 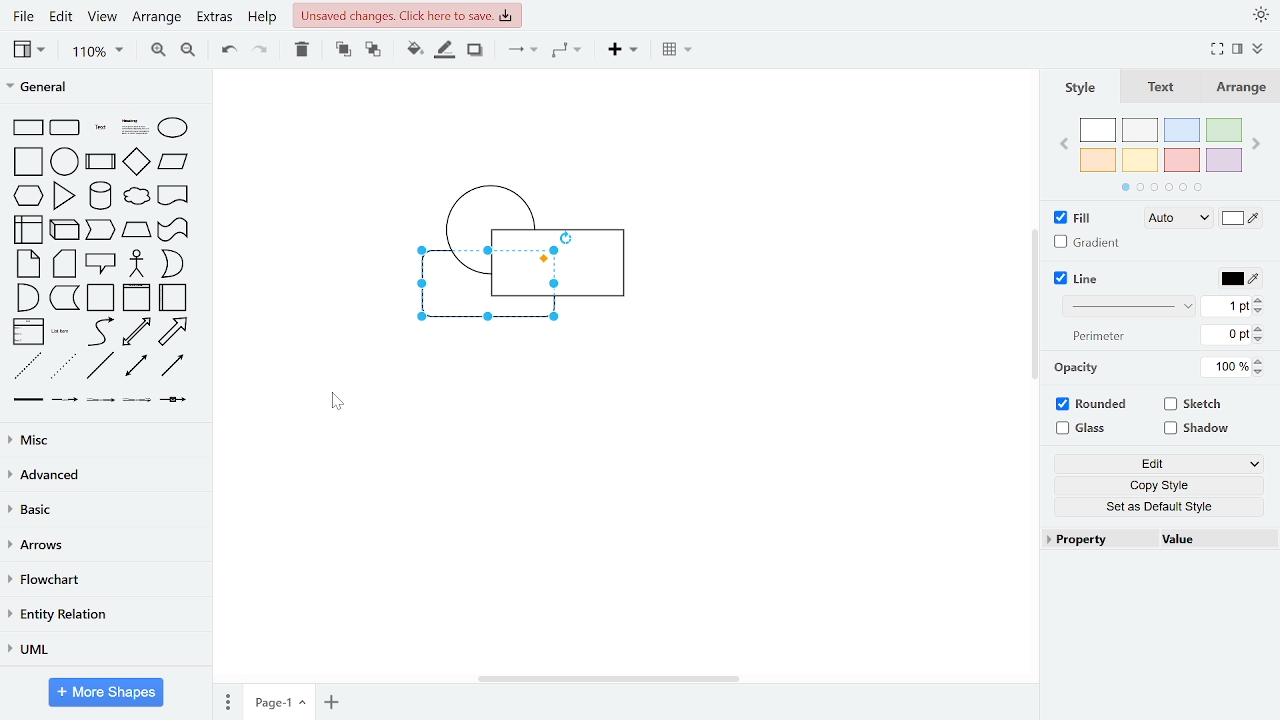 I want to click on connector with label, so click(x=66, y=399).